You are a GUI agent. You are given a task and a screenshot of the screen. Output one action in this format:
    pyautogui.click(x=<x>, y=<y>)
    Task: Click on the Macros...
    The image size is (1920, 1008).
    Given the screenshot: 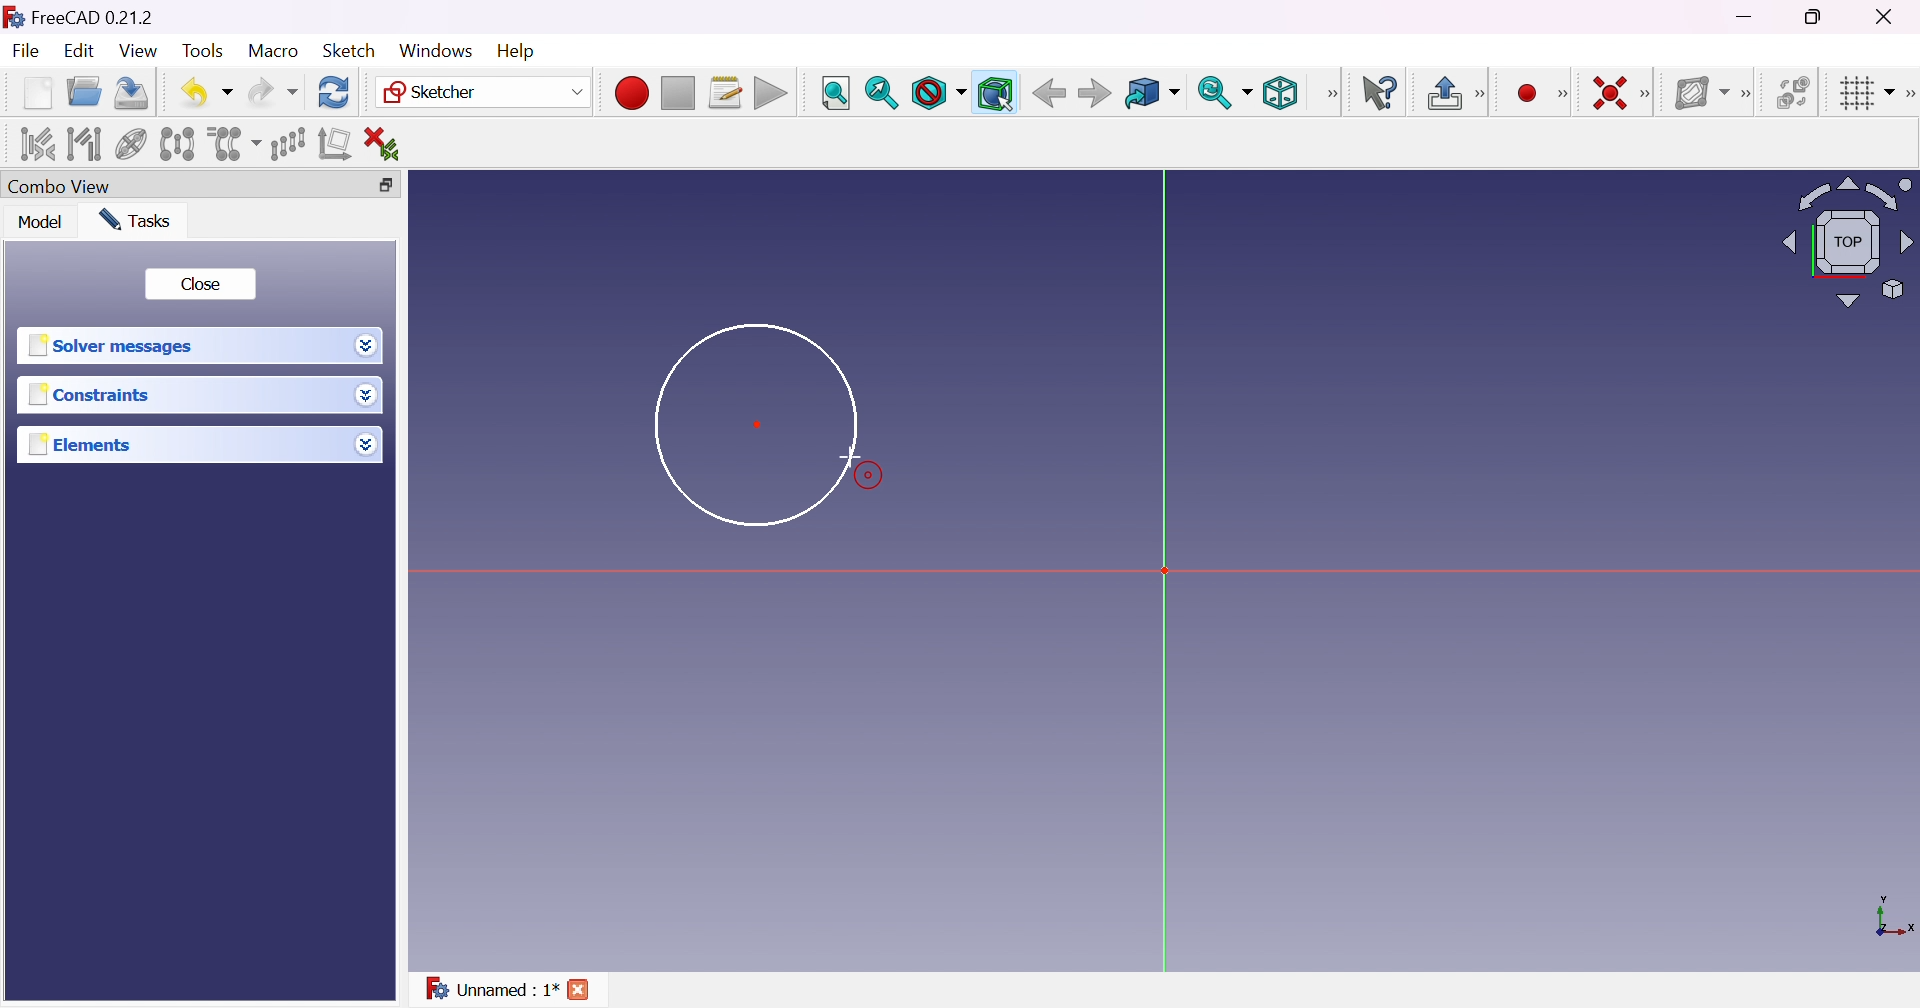 What is the action you would take?
    pyautogui.click(x=726, y=92)
    